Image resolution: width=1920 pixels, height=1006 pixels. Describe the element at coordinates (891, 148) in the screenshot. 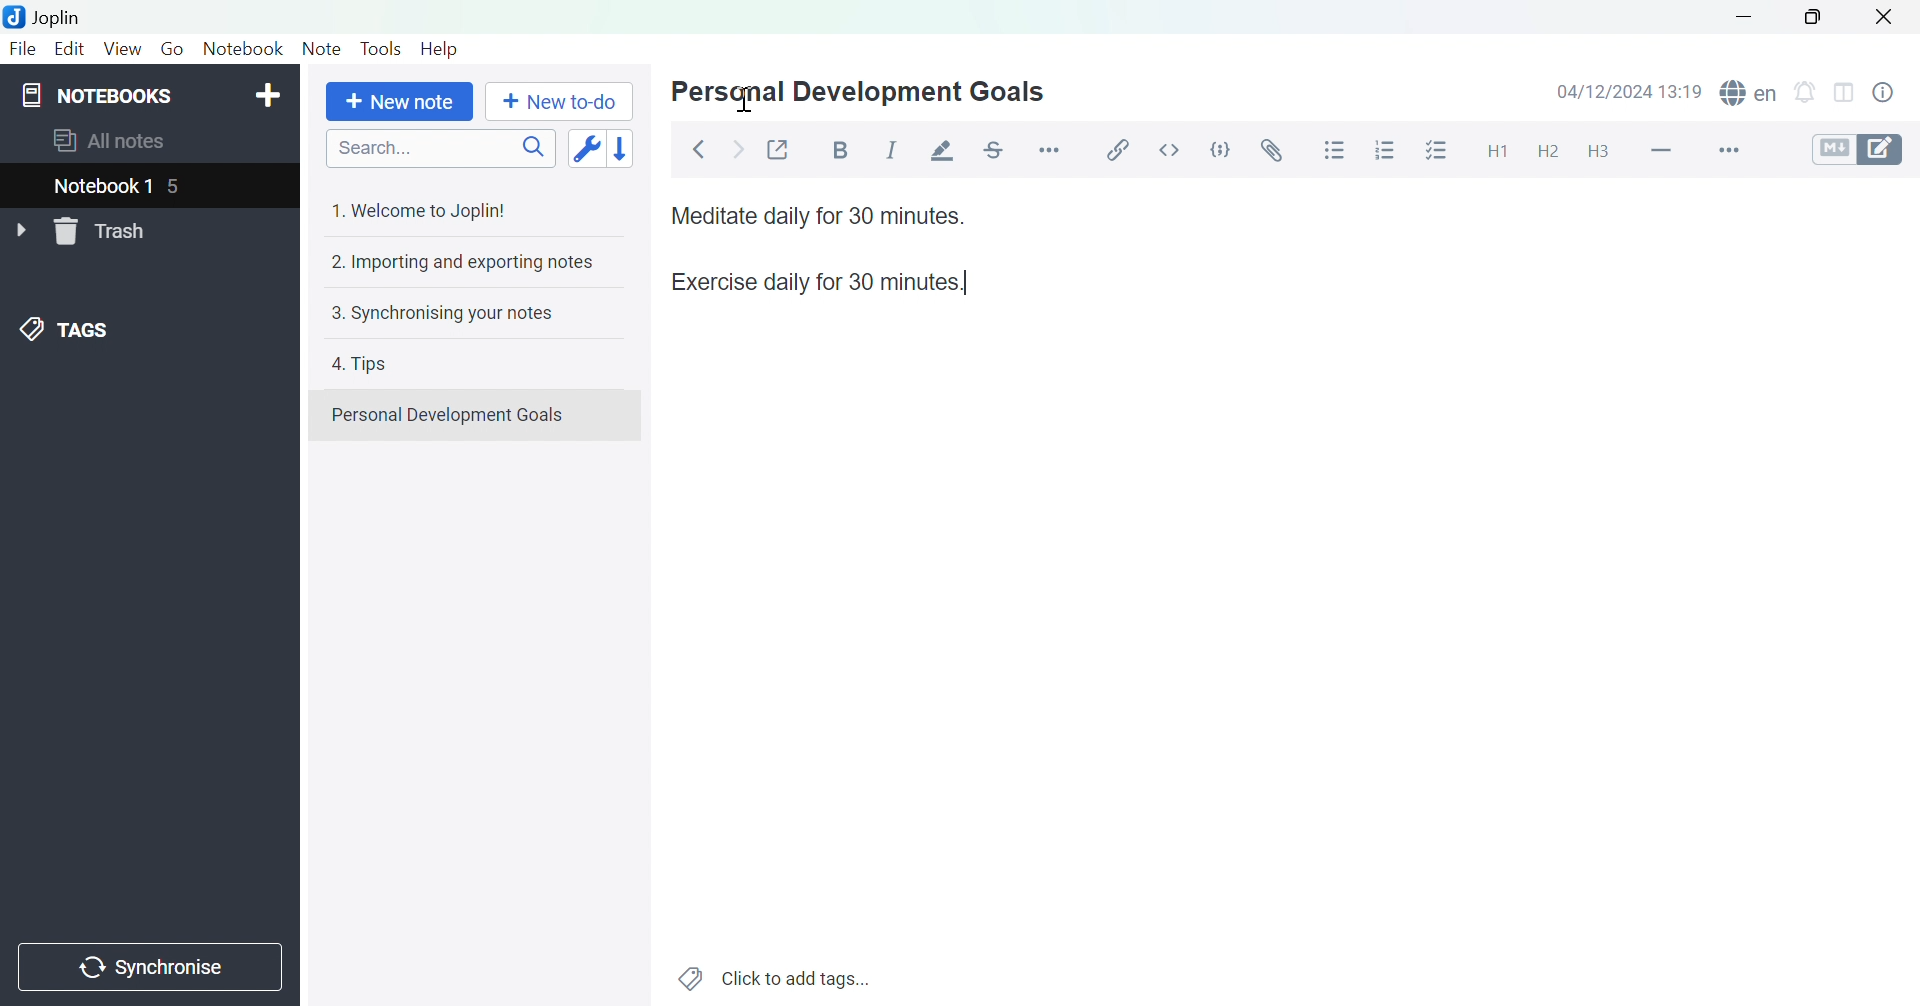

I see `Italic` at that location.